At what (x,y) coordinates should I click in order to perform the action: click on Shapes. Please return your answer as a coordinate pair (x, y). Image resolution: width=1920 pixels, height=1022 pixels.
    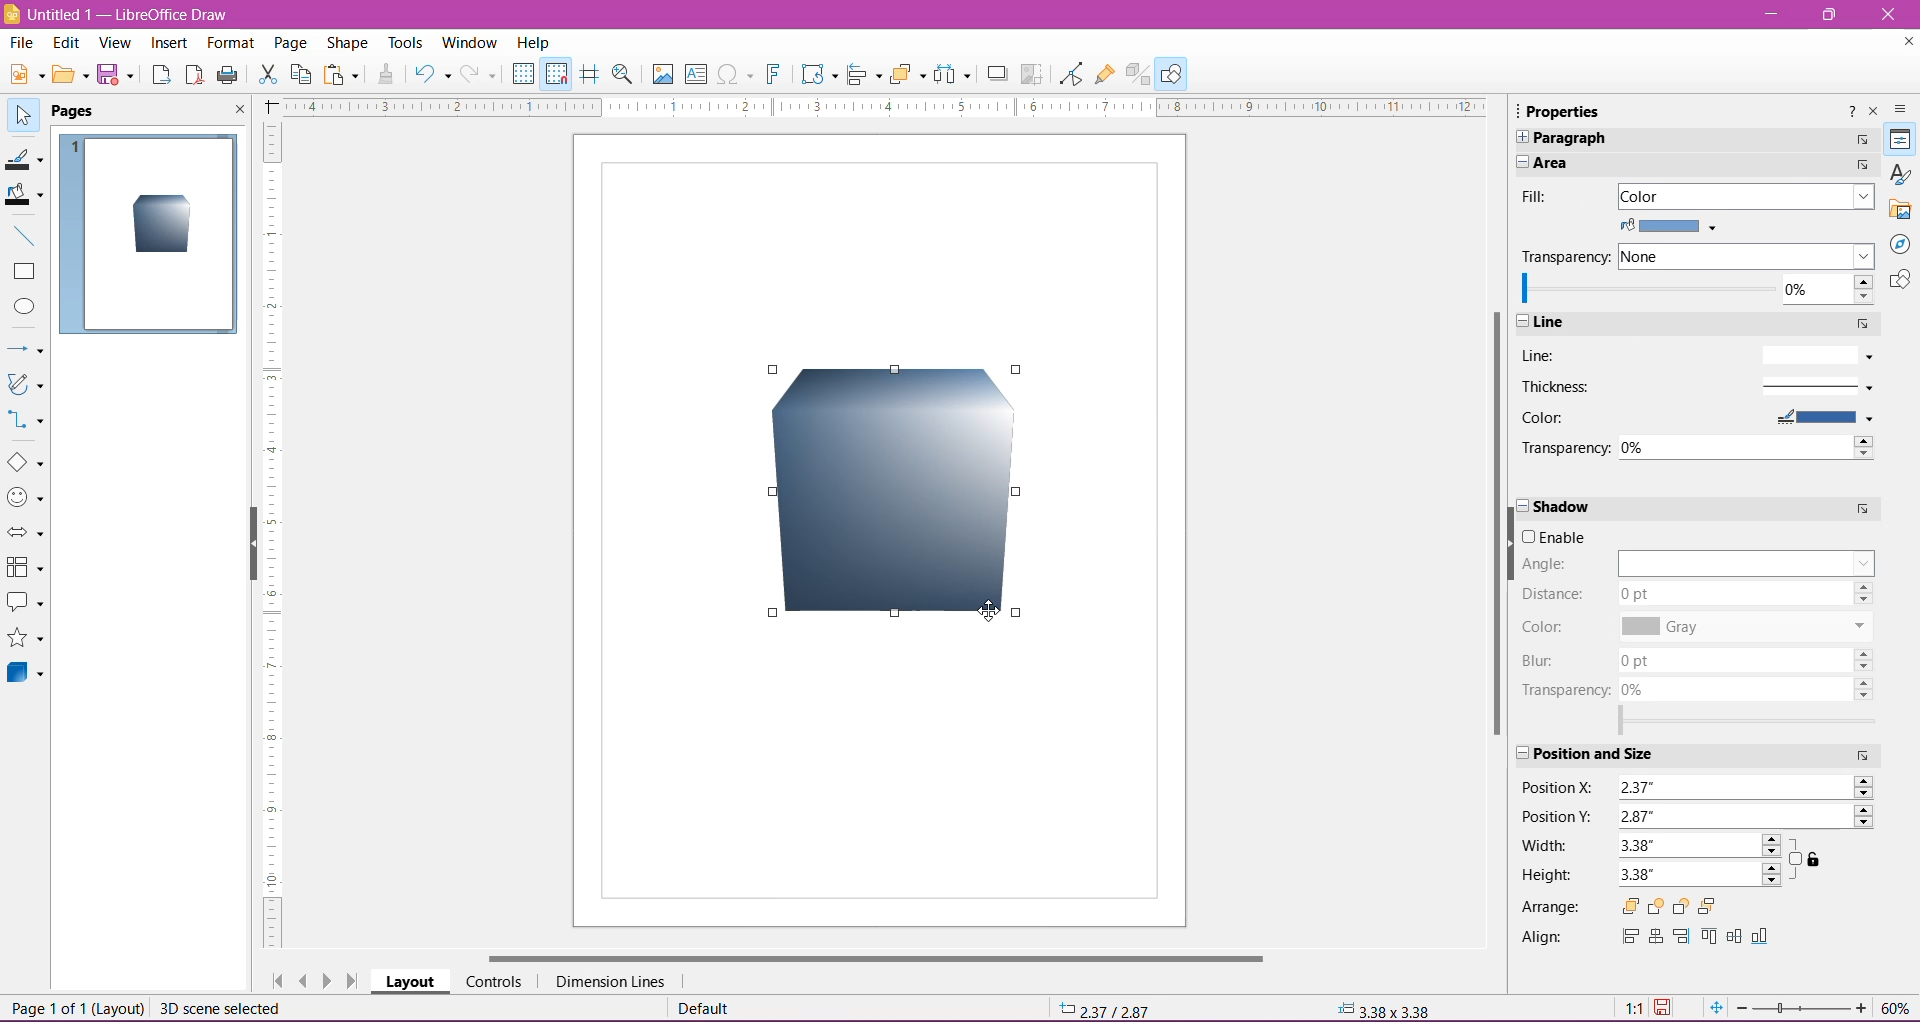
    Looking at the image, I should click on (1898, 281).